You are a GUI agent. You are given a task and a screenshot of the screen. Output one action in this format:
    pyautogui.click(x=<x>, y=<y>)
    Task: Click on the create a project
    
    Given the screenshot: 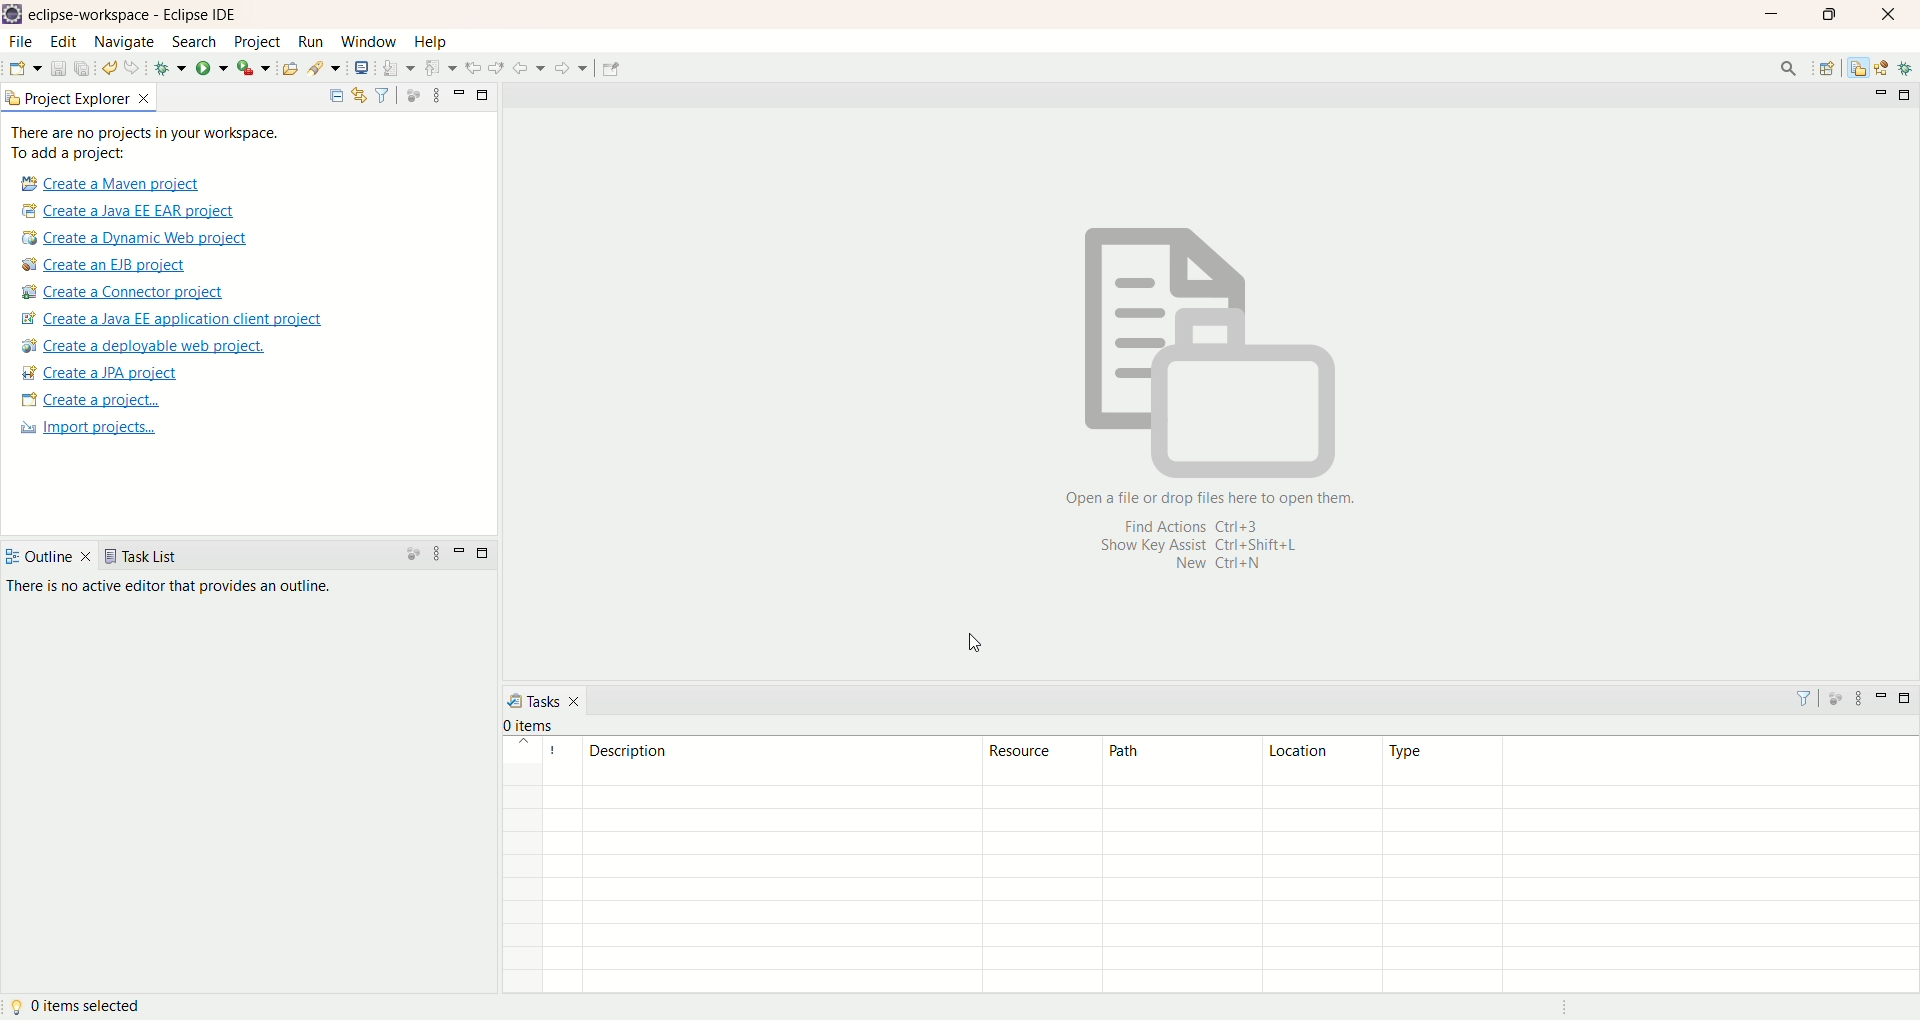 What is the action you would take?
    pyautogui.click(x=95, y=399)
    